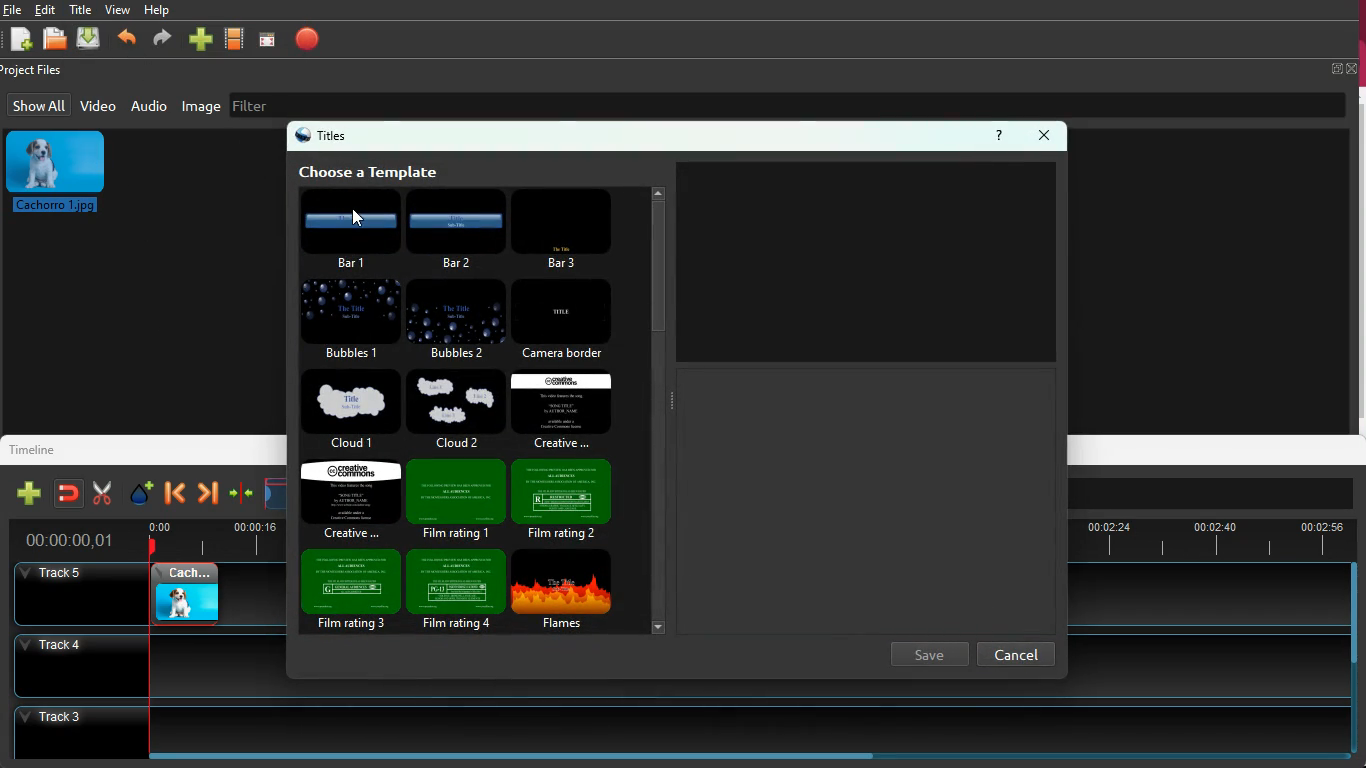 This screenshot has height=768, width=1366. Describe the element at coordinates (118, 9) in the screenshot. I see `view` at that location.